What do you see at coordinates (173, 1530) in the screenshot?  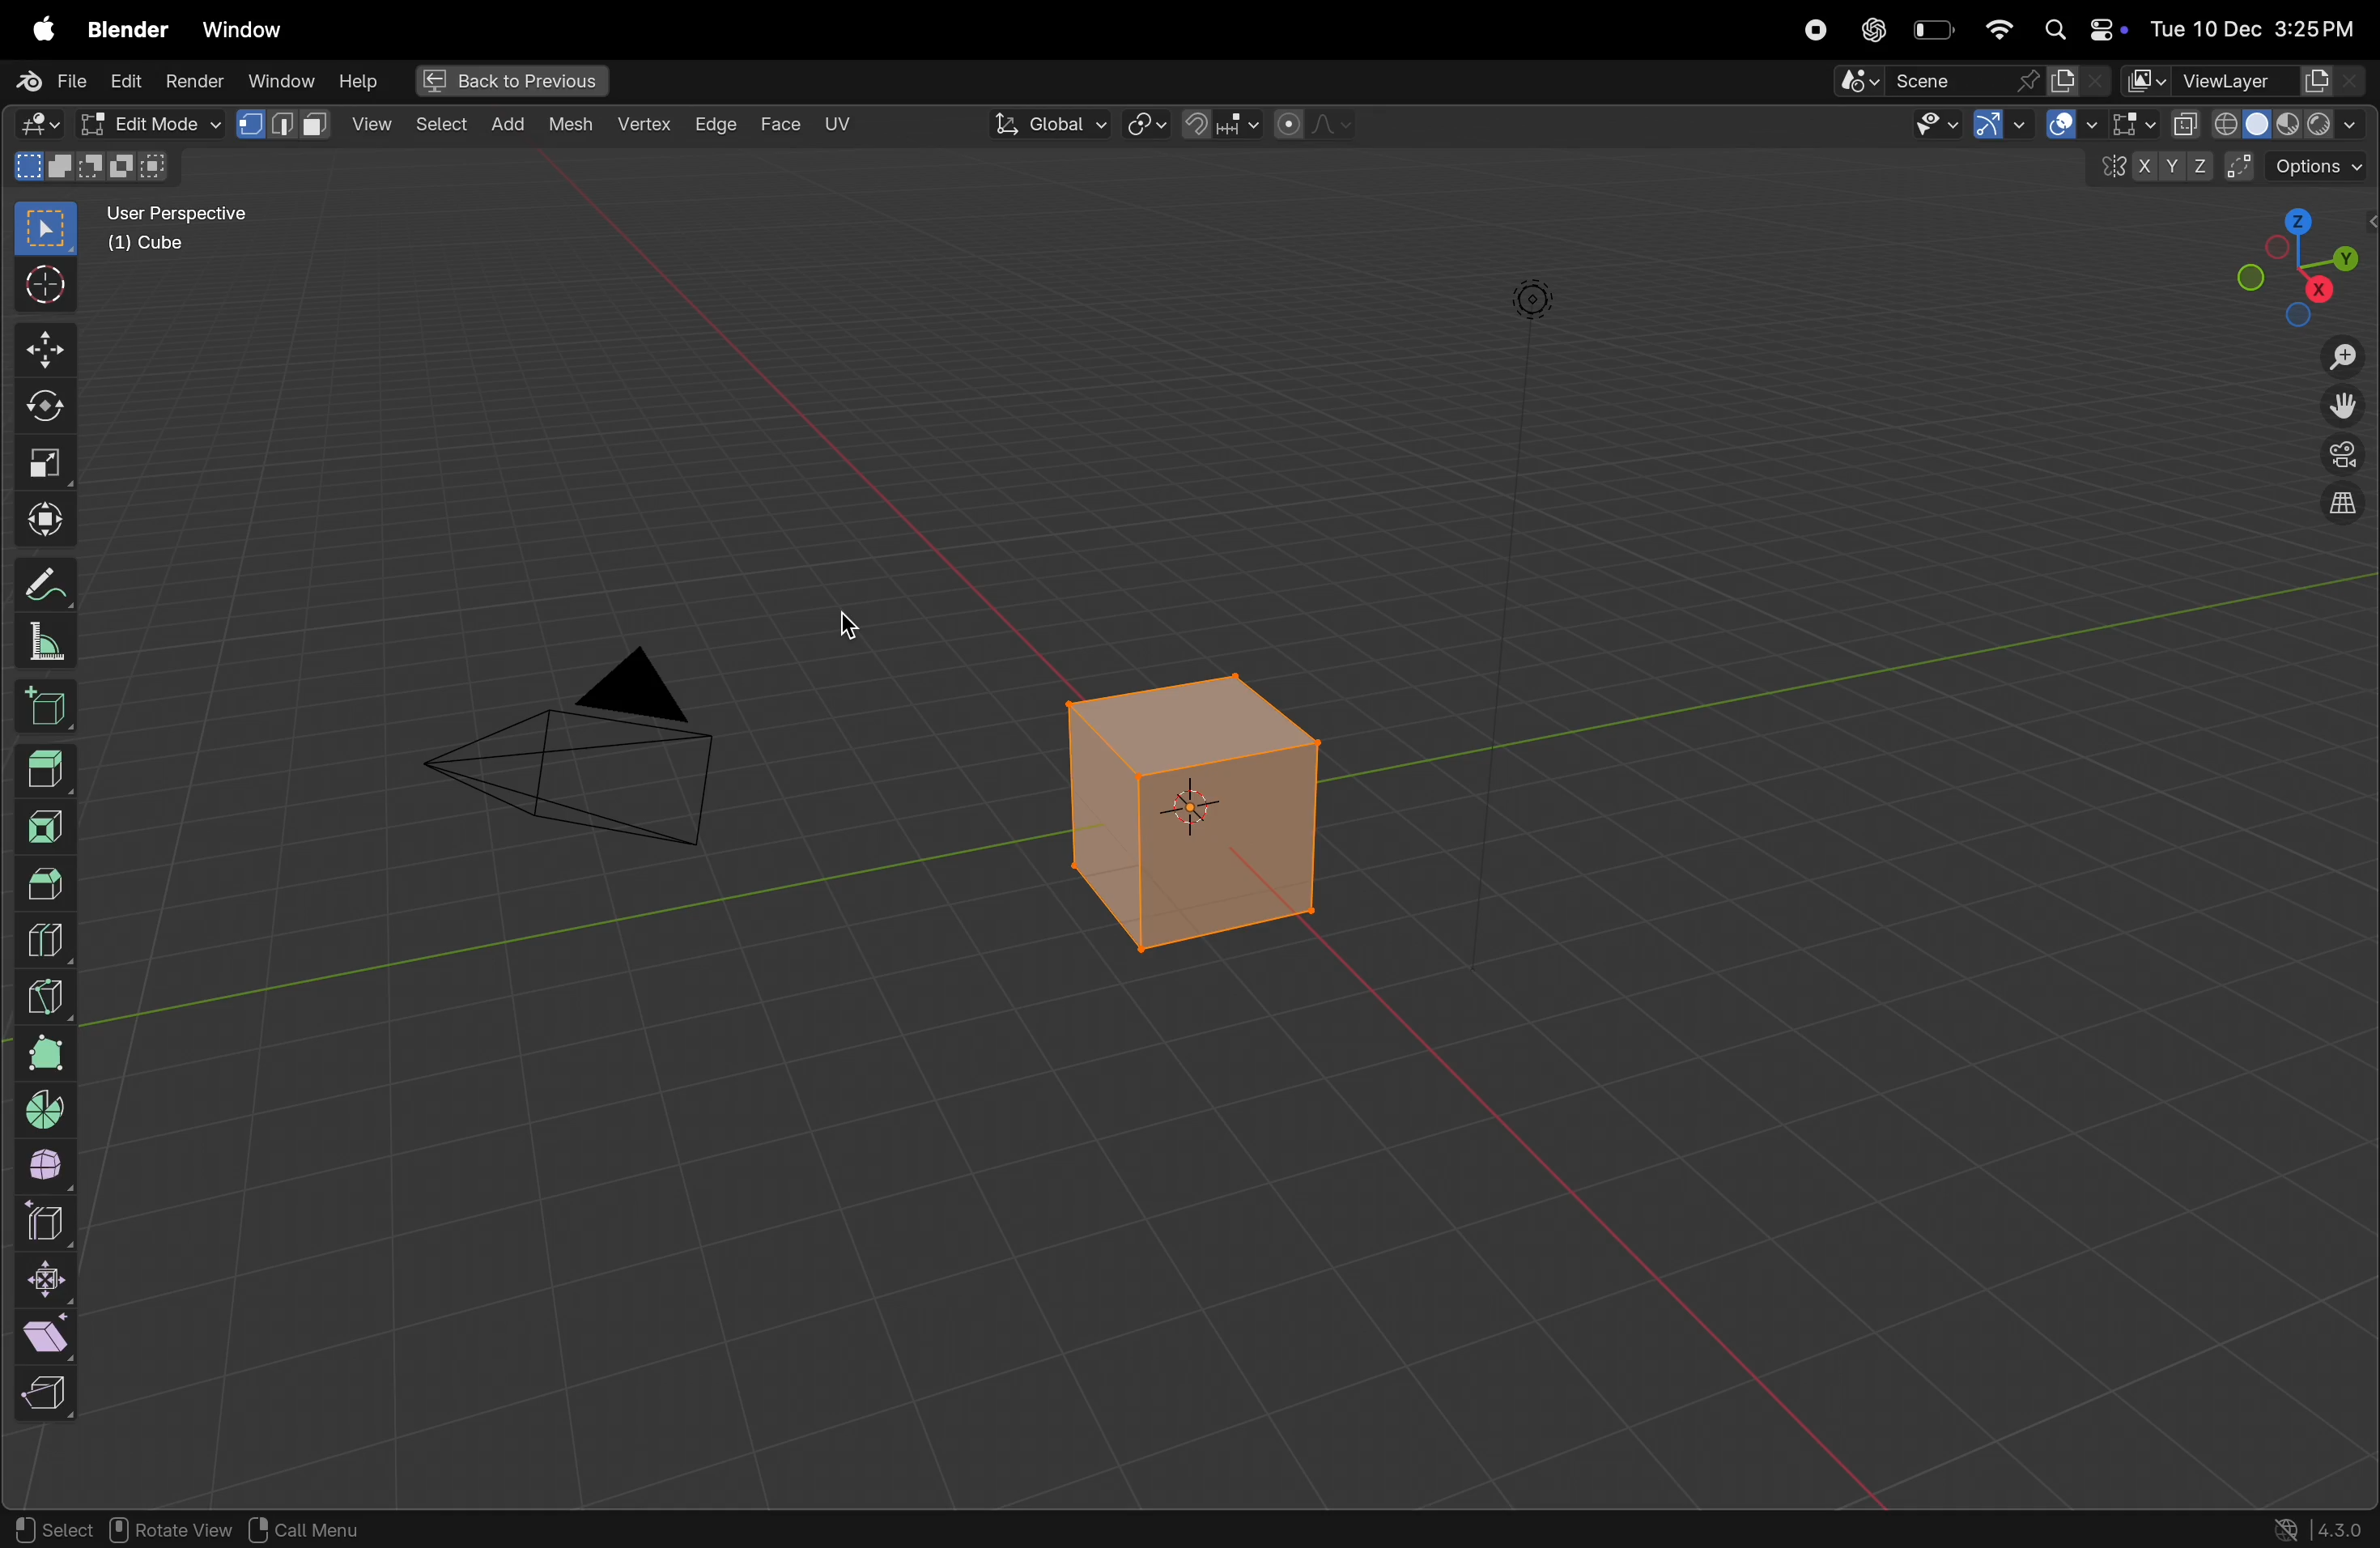 I see `Rotate view` at bounding box center [173, 1530].